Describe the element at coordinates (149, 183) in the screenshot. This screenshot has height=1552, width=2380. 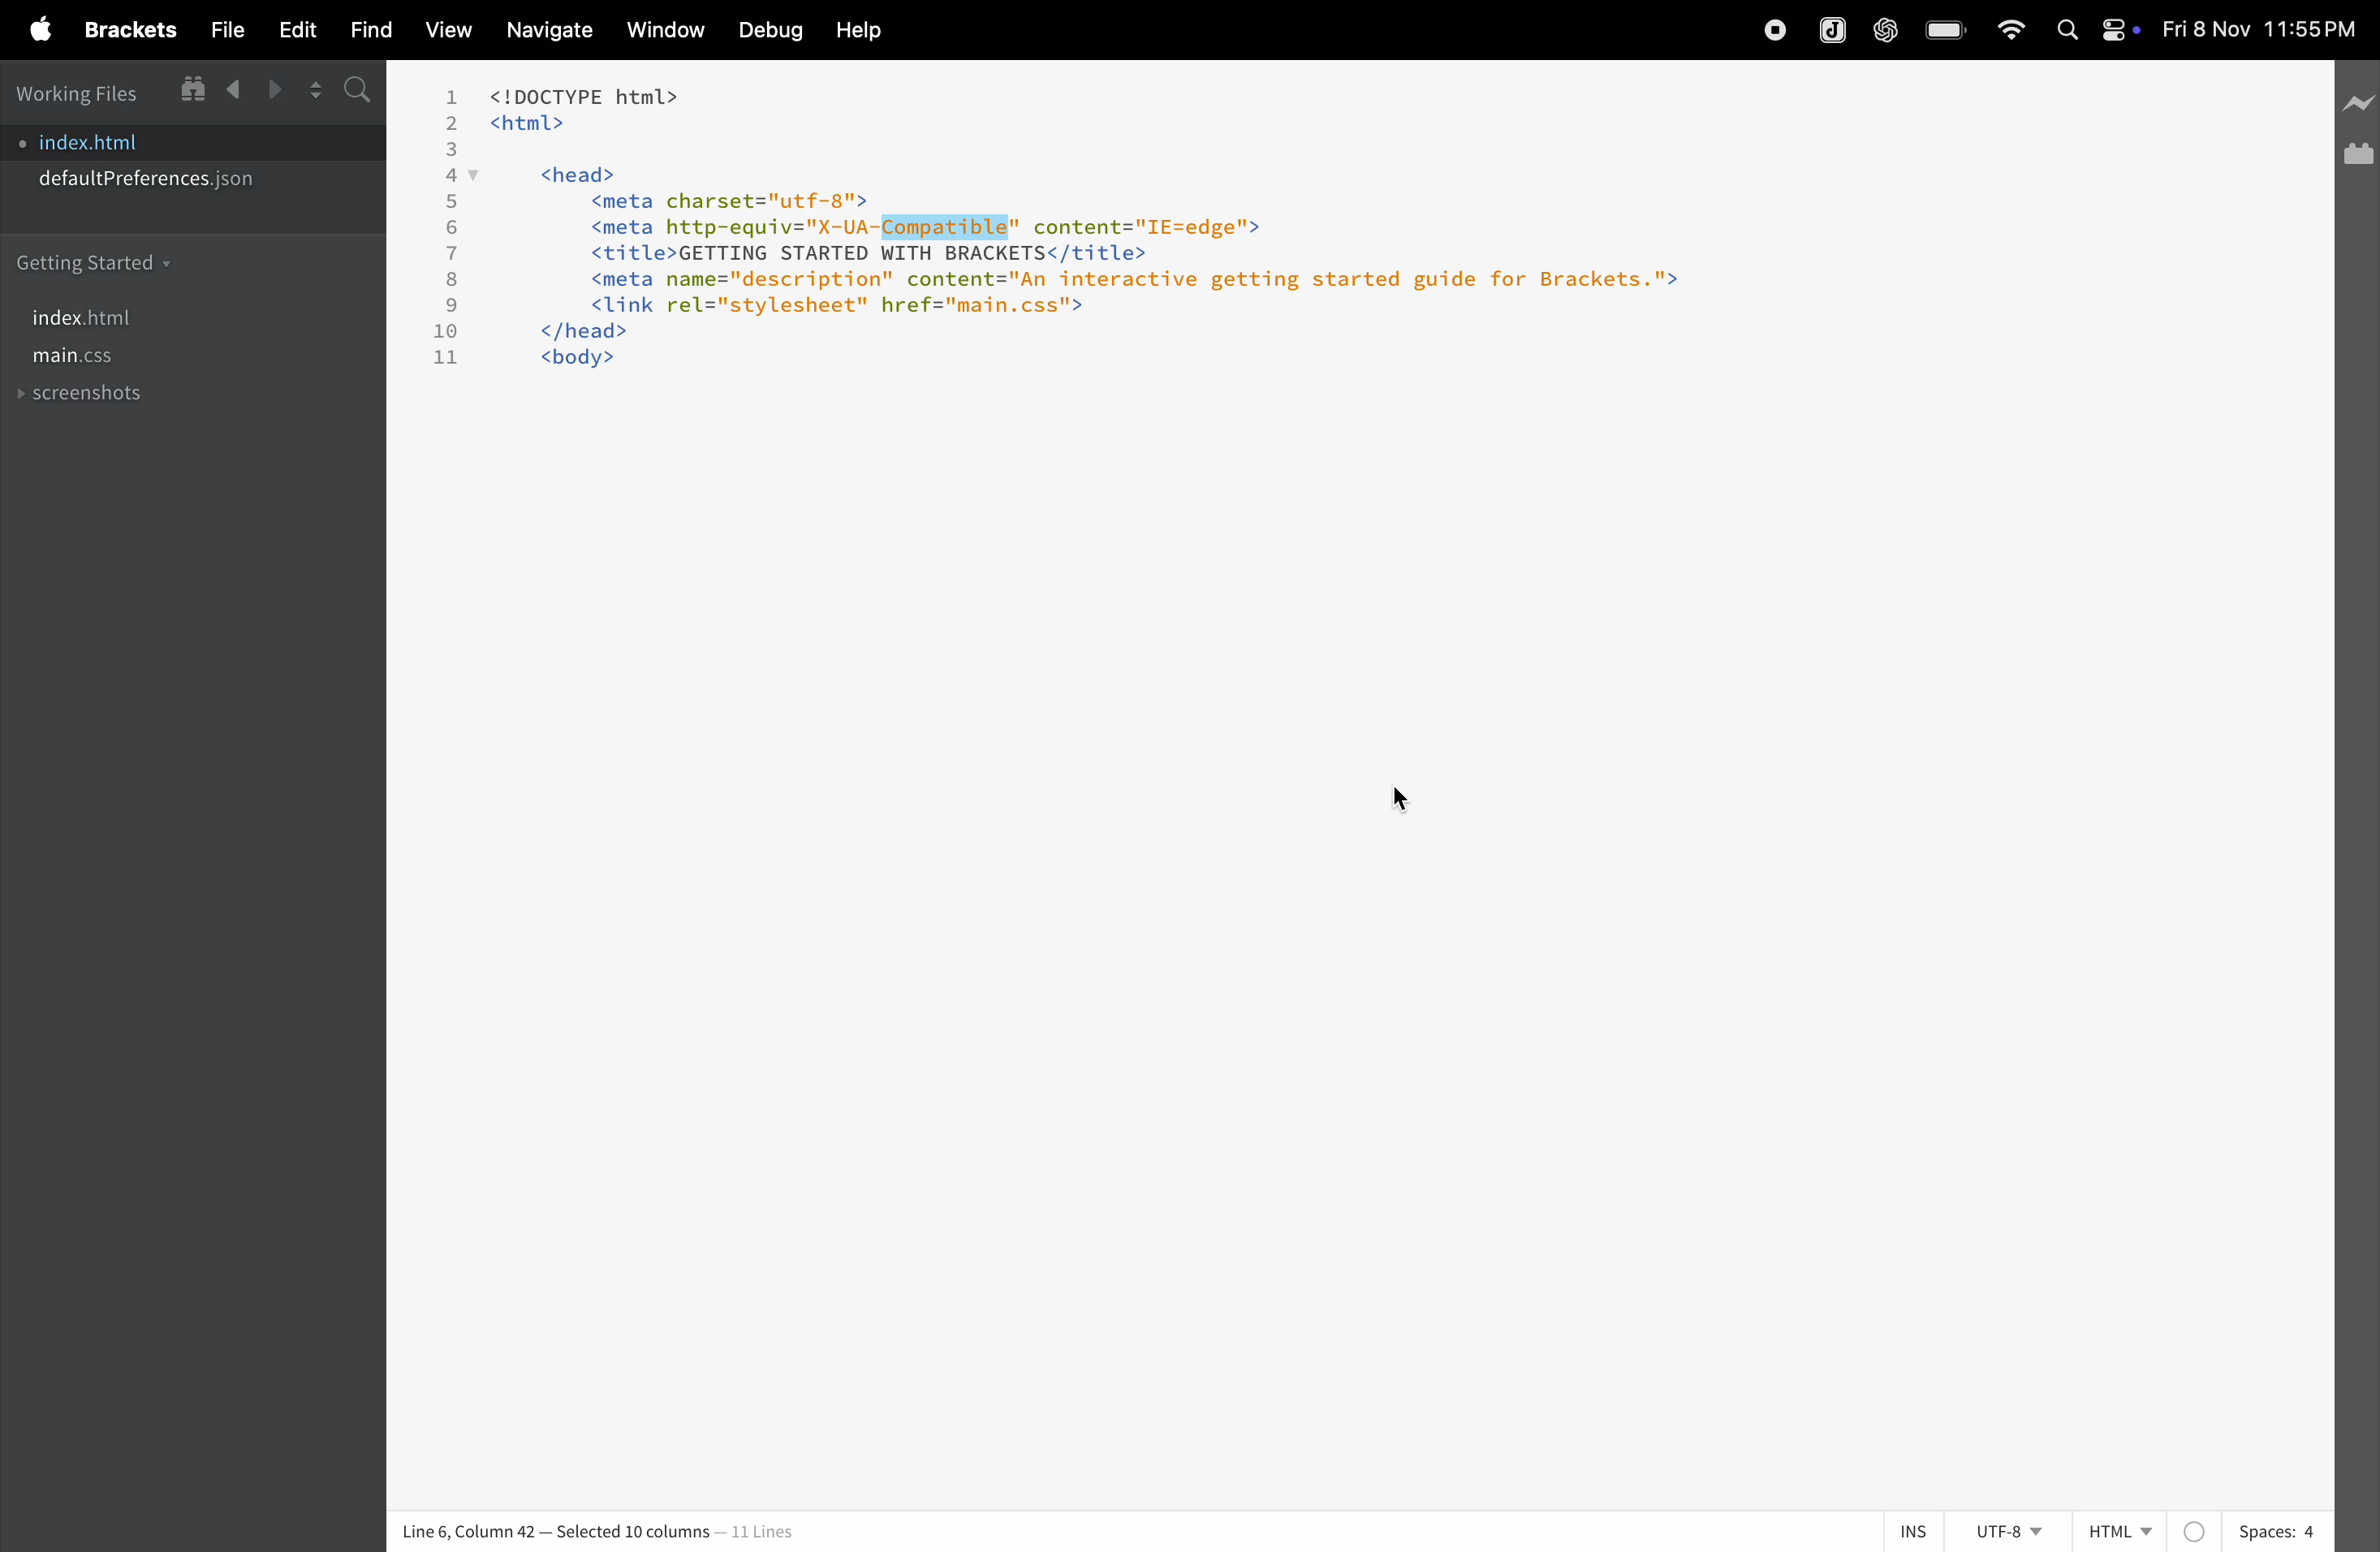
I see `defaultprefrences.json` at that location.